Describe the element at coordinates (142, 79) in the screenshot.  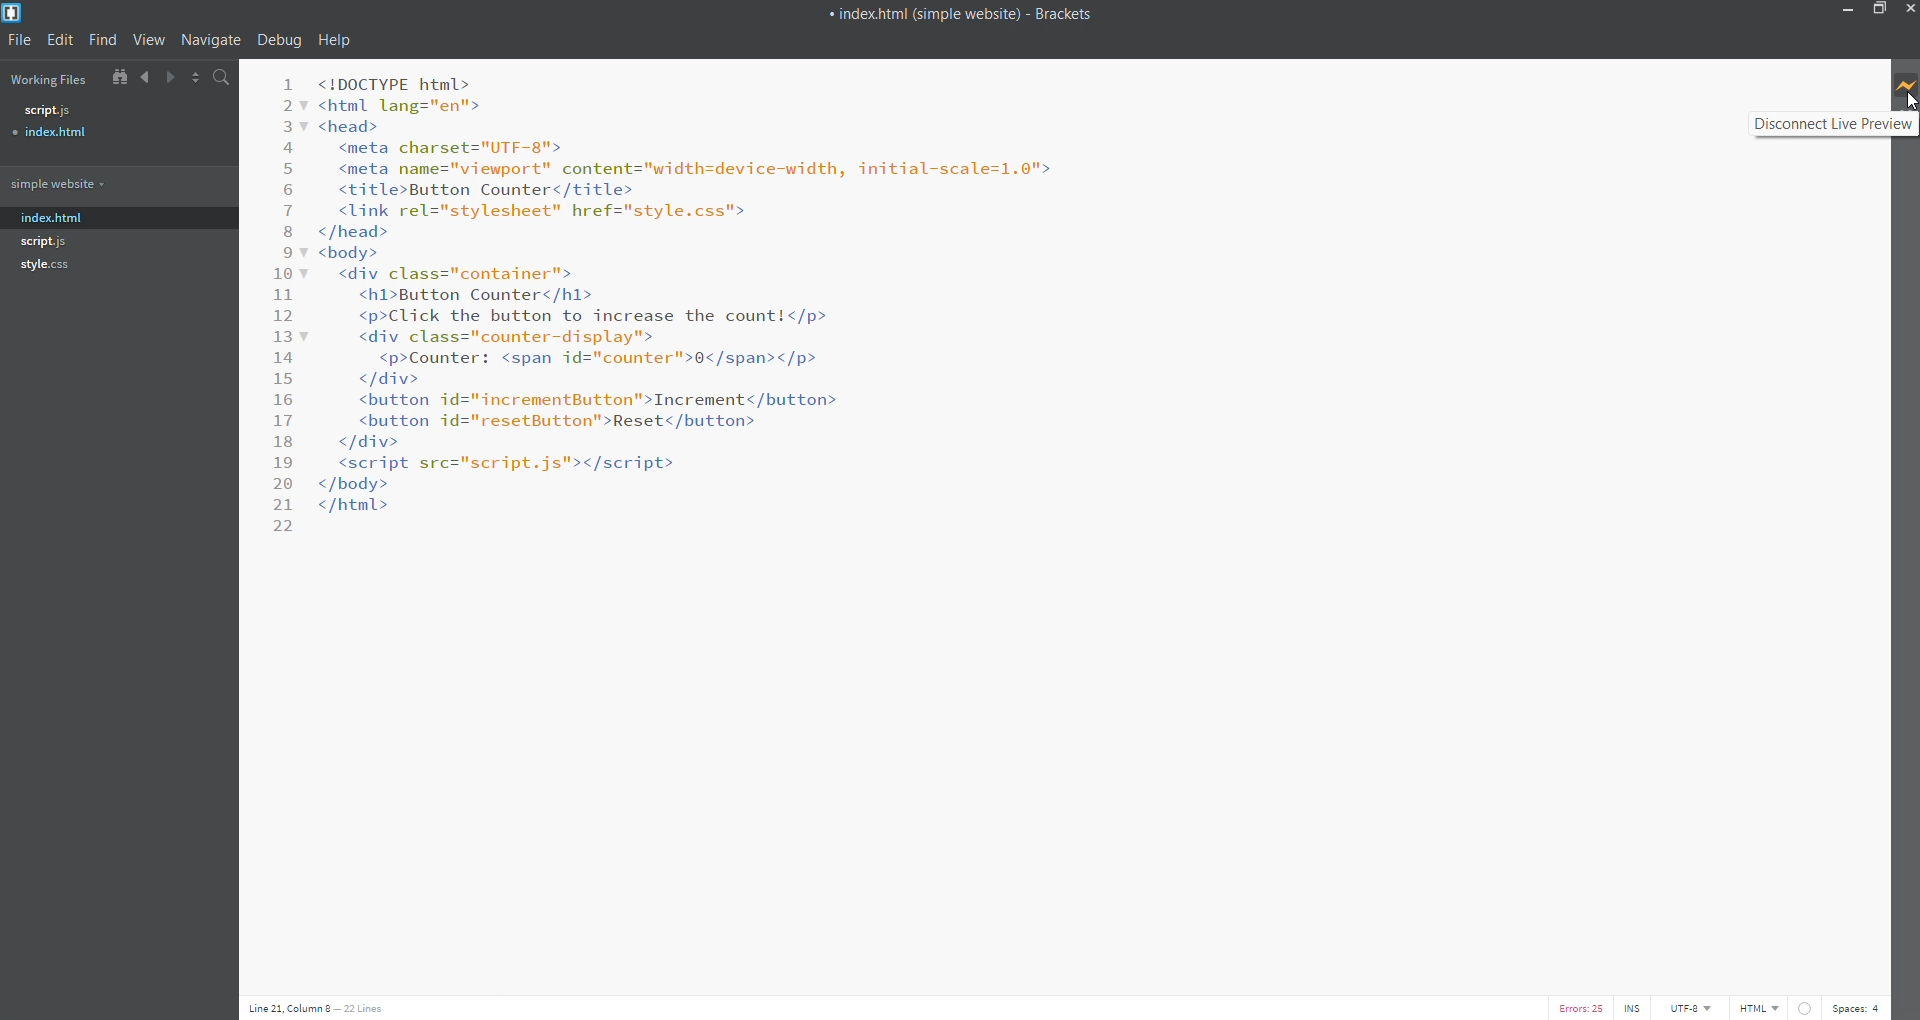
I see `navigate backward` at that location.